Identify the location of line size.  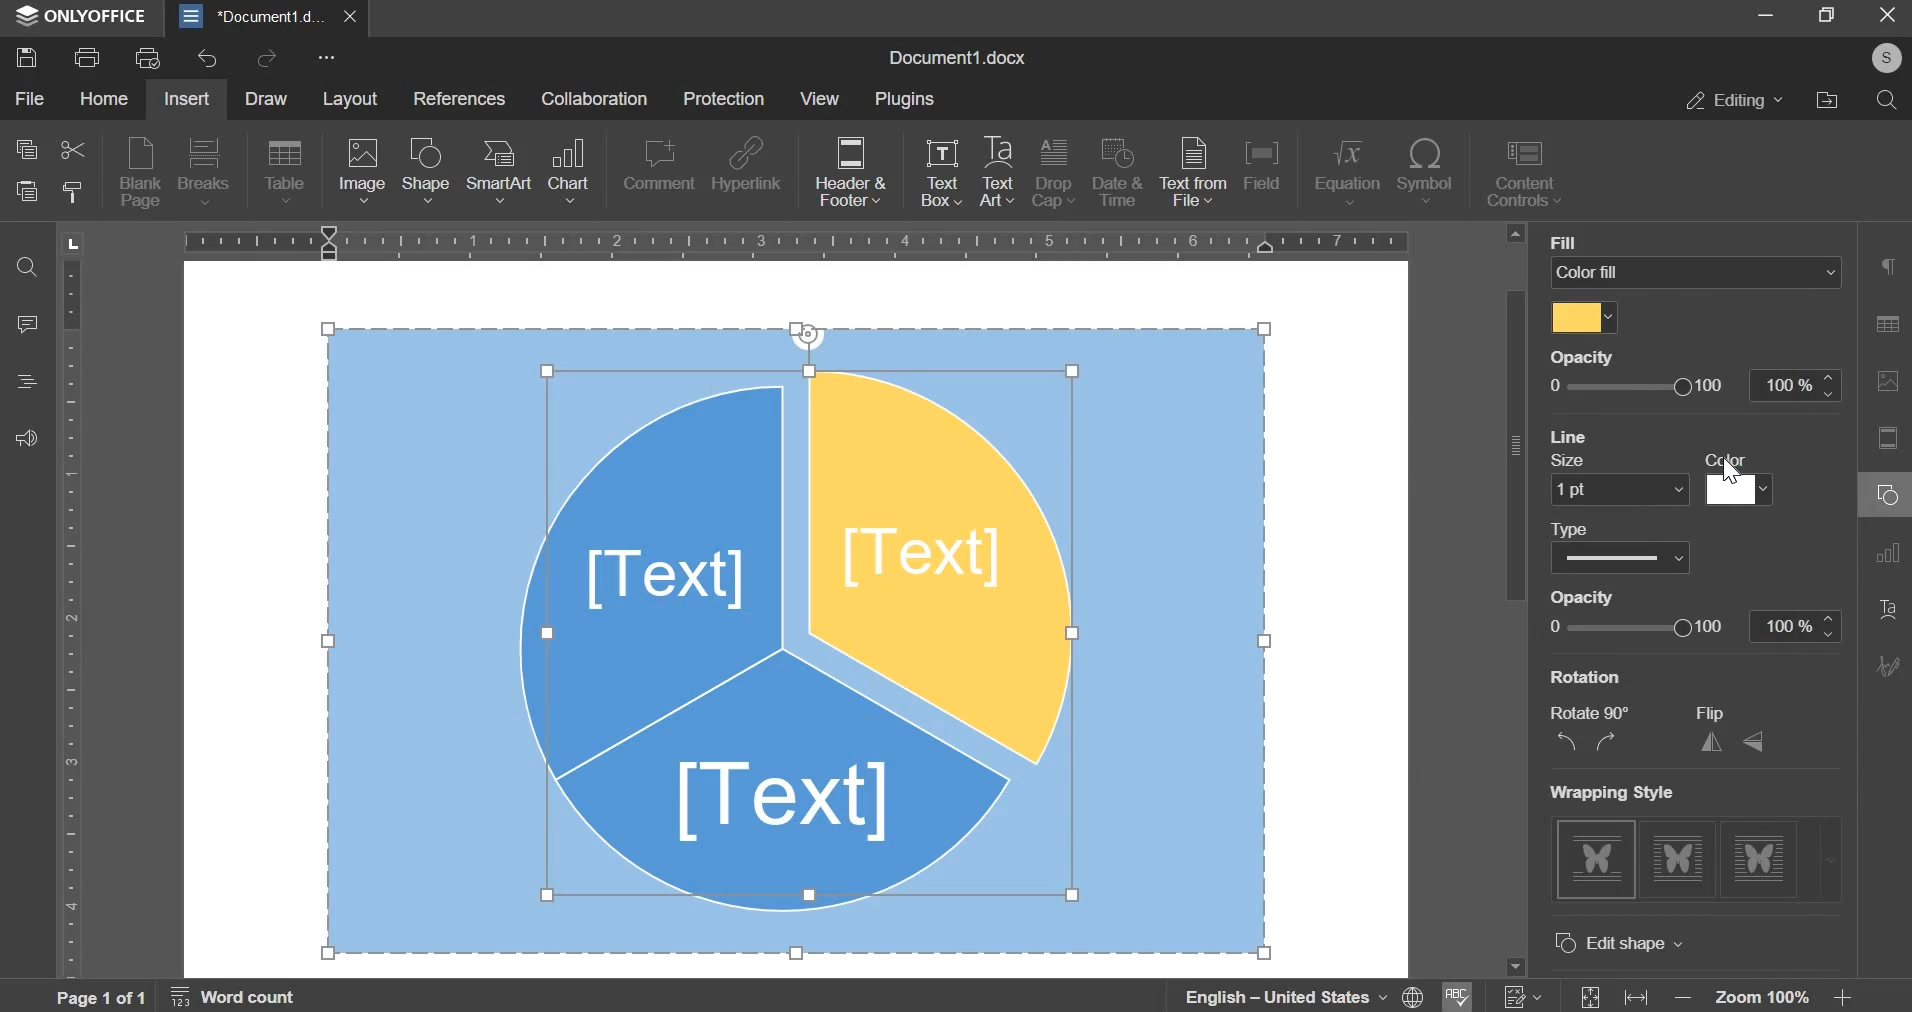
(1617, 488).